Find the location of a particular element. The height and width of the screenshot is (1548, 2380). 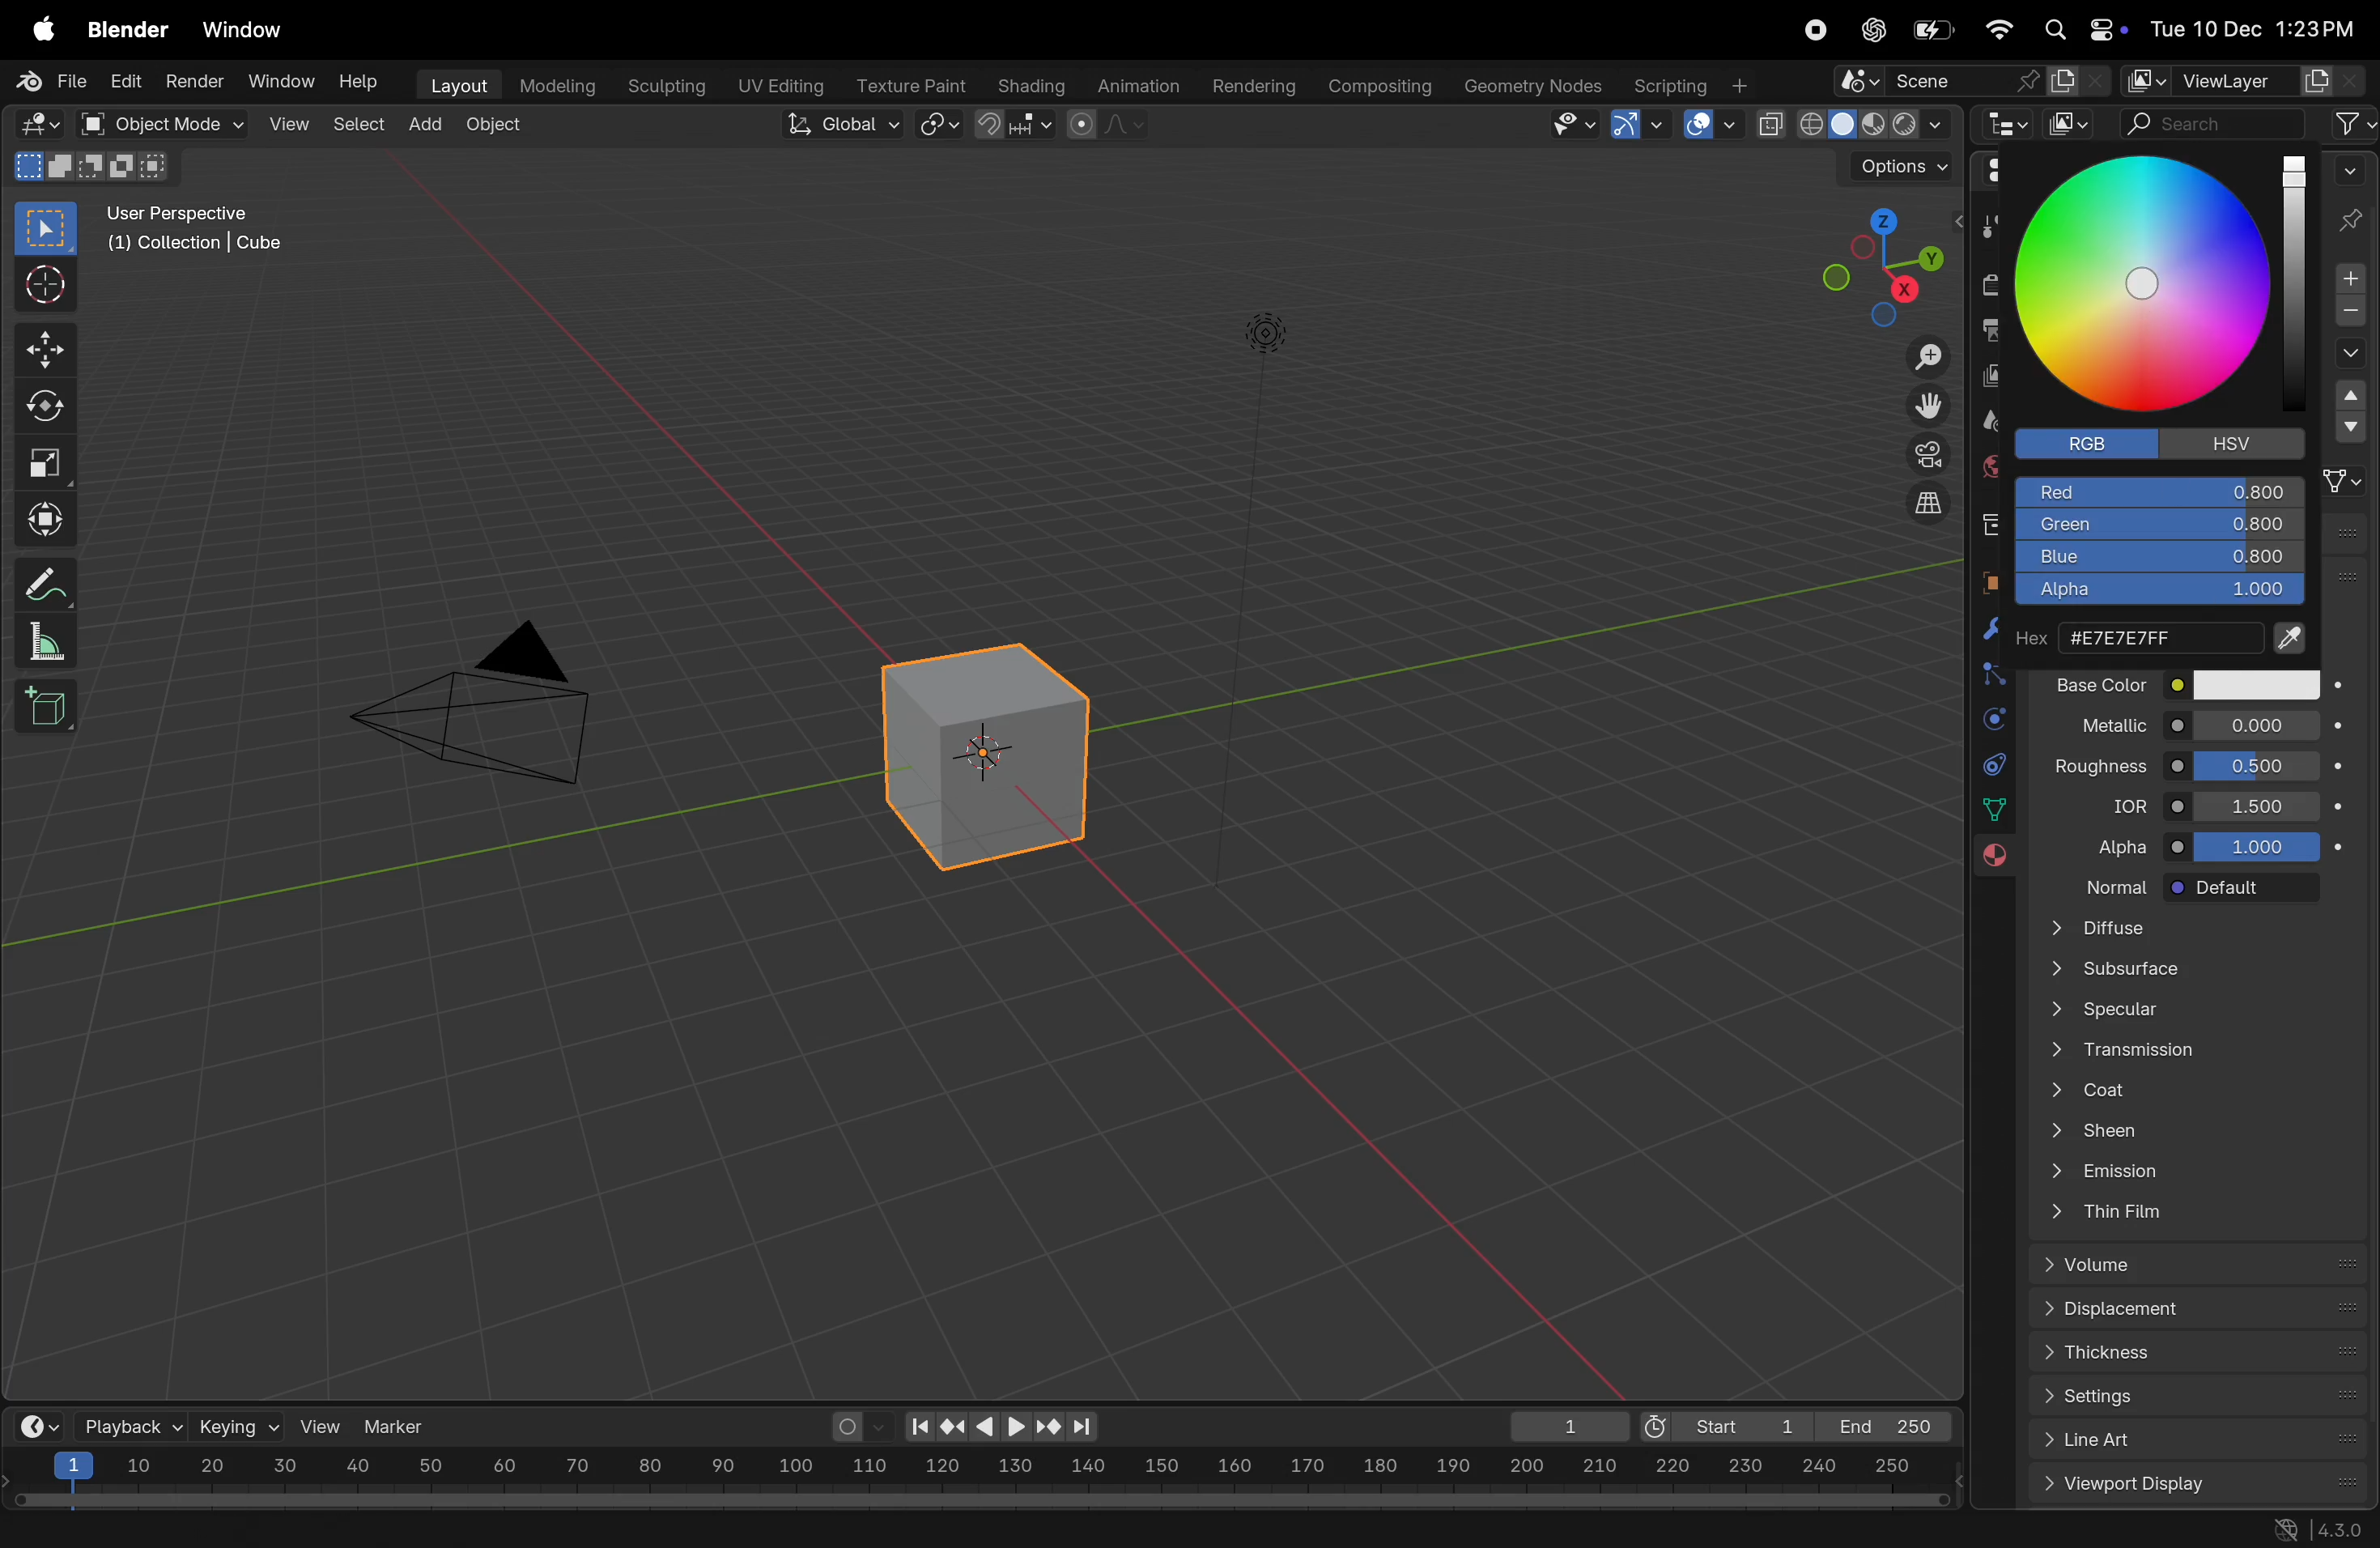

select is located at coordinates (356, 123).